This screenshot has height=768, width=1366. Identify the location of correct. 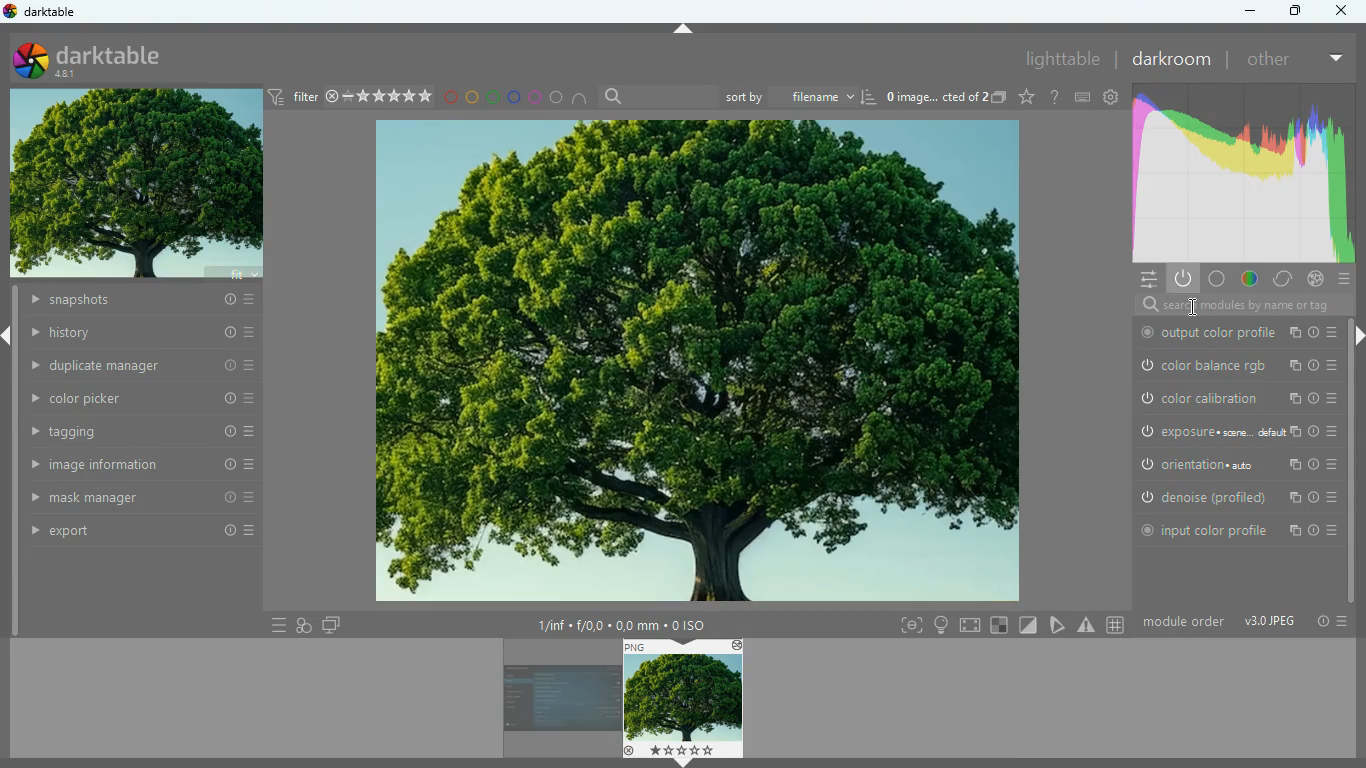
(1280, 279).